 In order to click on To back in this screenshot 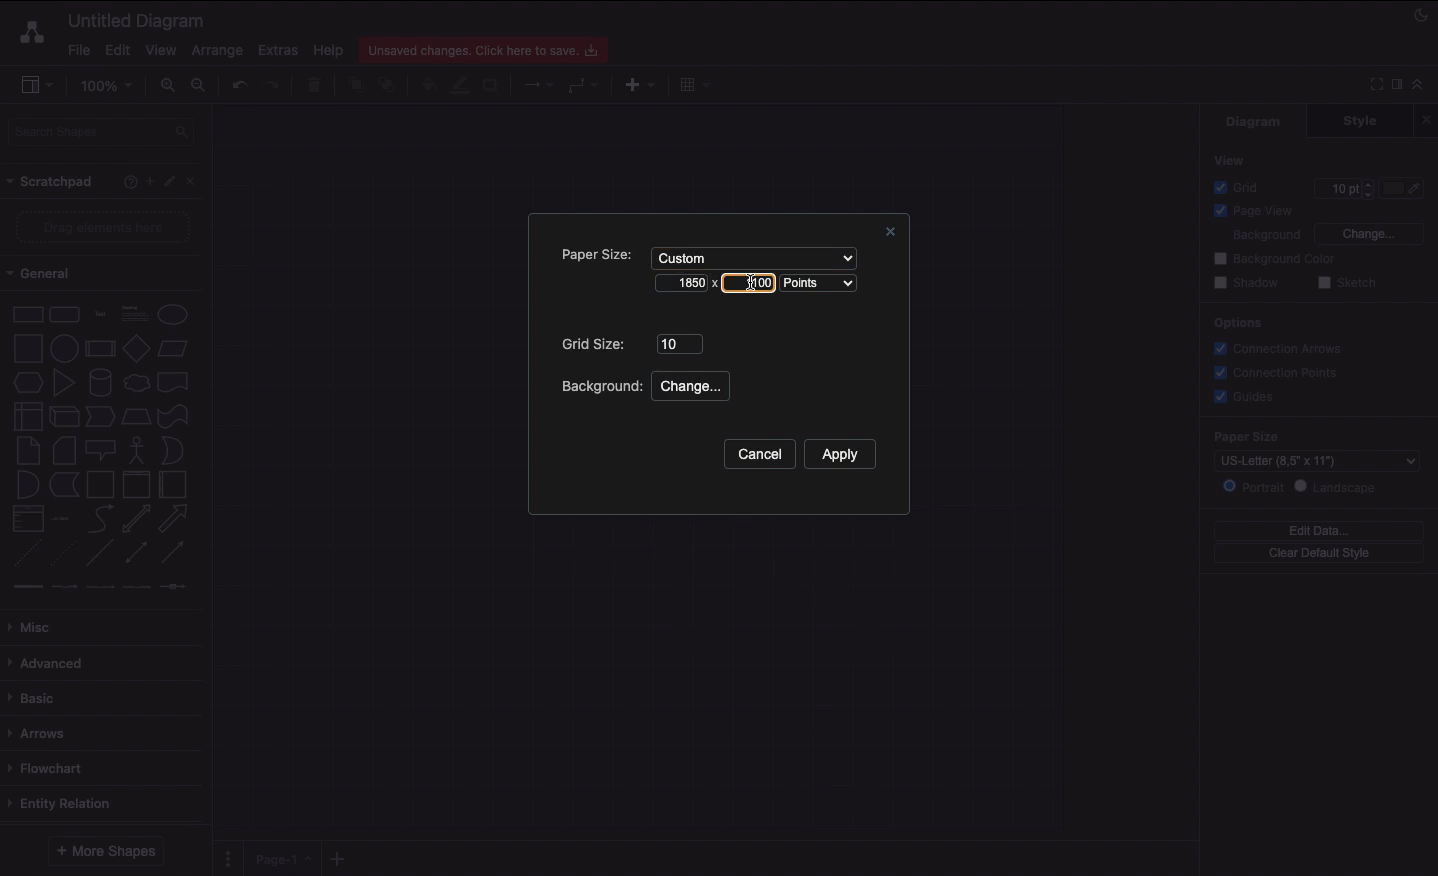, I will do `click(390, 84)`.